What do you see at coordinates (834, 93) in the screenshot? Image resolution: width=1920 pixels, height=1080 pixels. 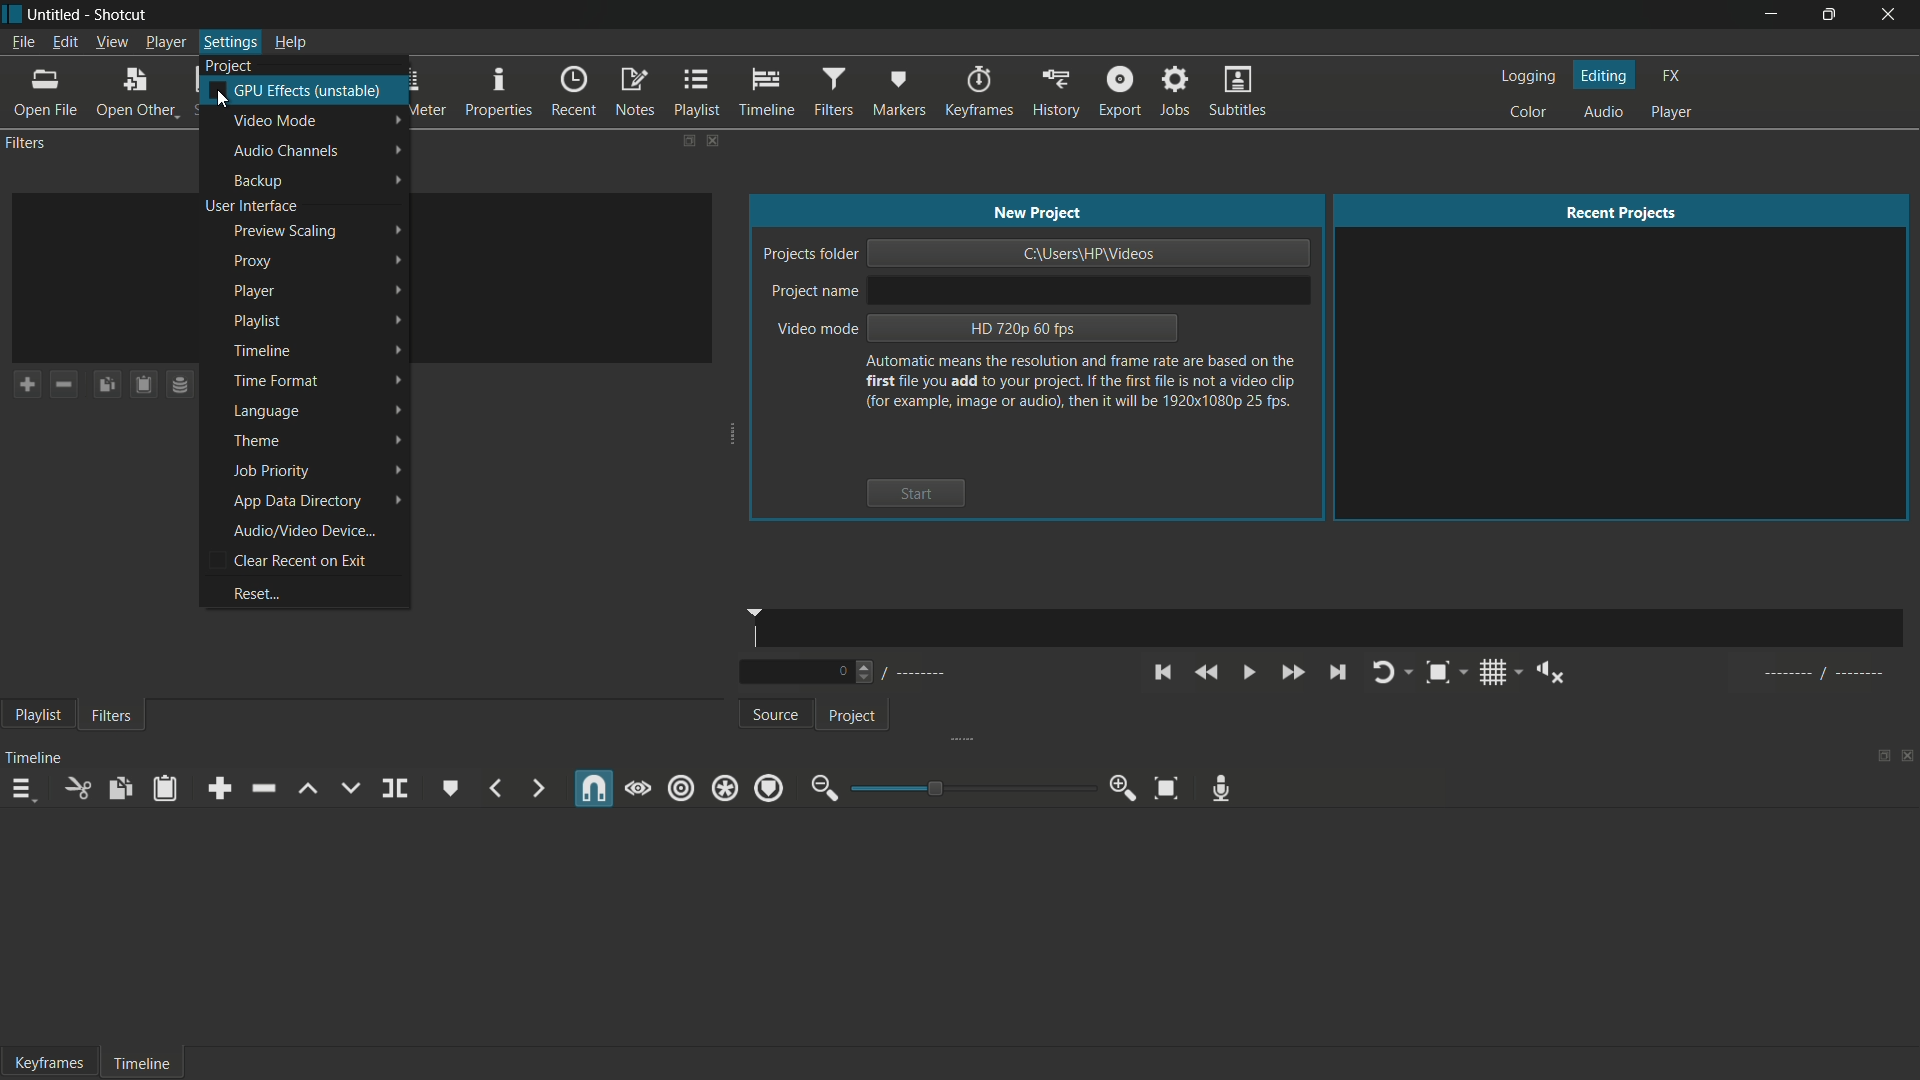 I see `filters` at bounding box center [834, 93].